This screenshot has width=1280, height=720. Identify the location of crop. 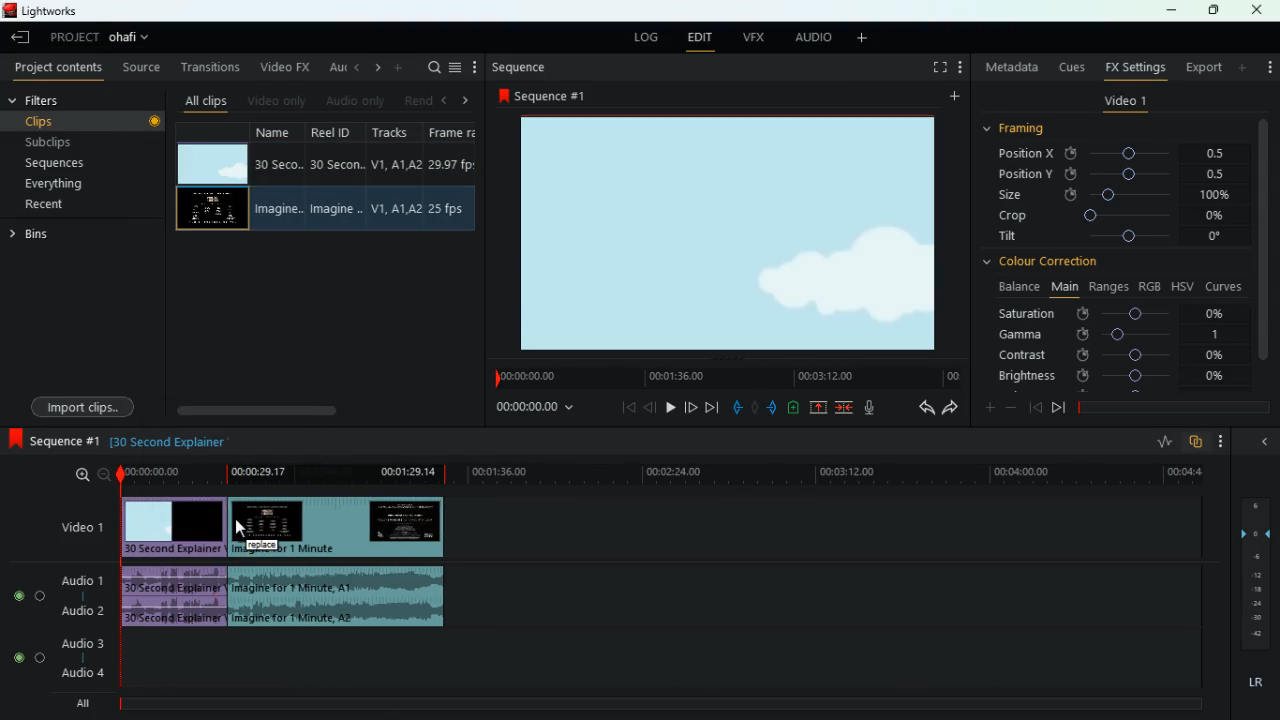
(1114, 217).